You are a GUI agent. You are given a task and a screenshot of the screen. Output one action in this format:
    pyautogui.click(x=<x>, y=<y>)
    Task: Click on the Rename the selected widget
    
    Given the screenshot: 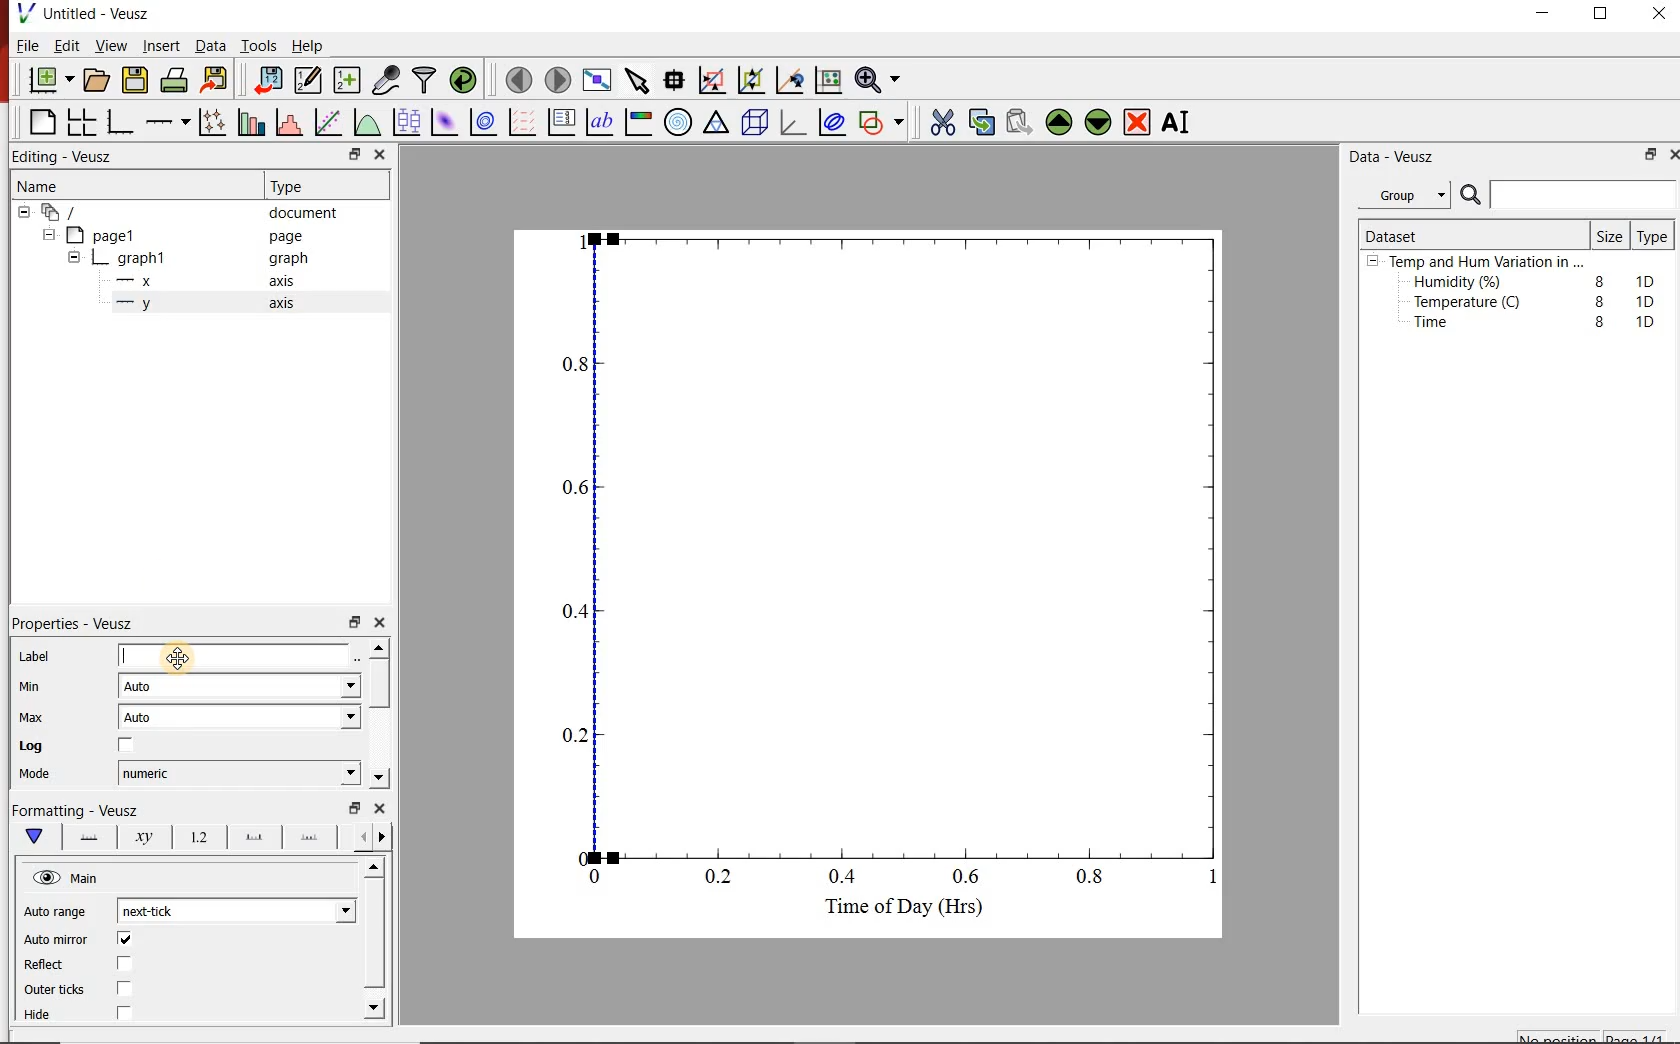 What is the action you would take?
    pyautogui.click(x=1180, y=122)
    